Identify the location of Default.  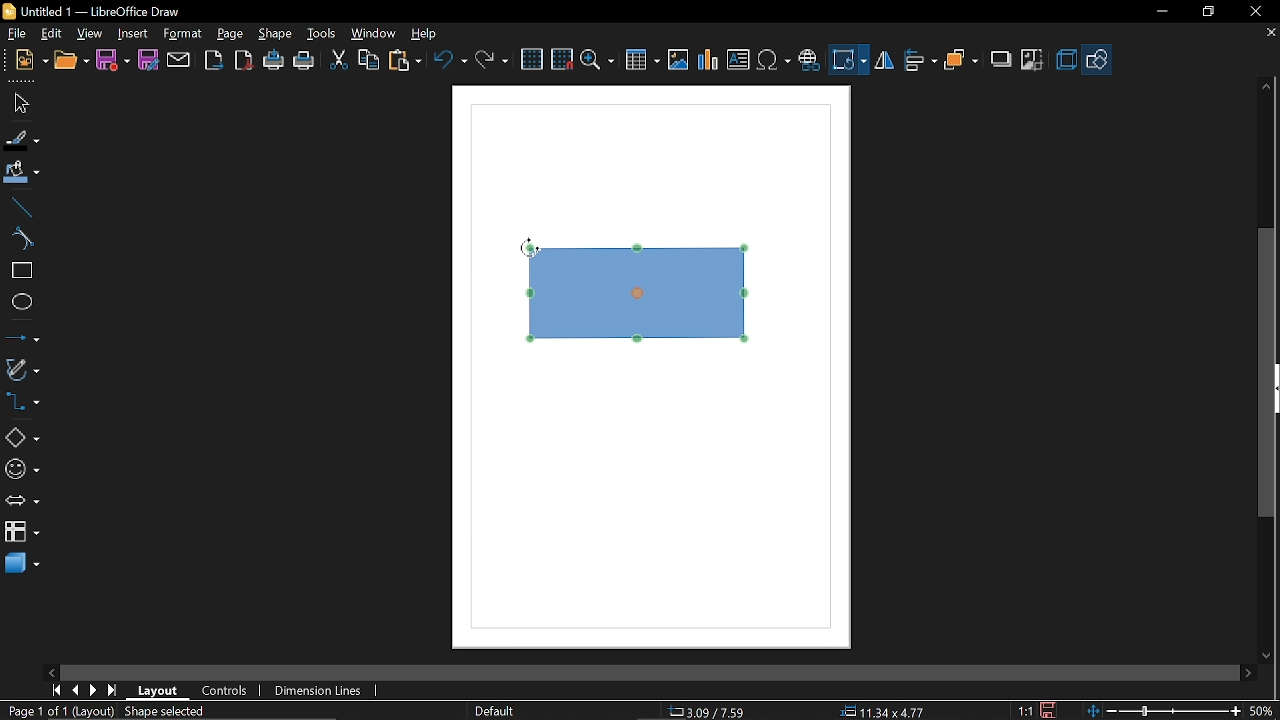
(492, 710).